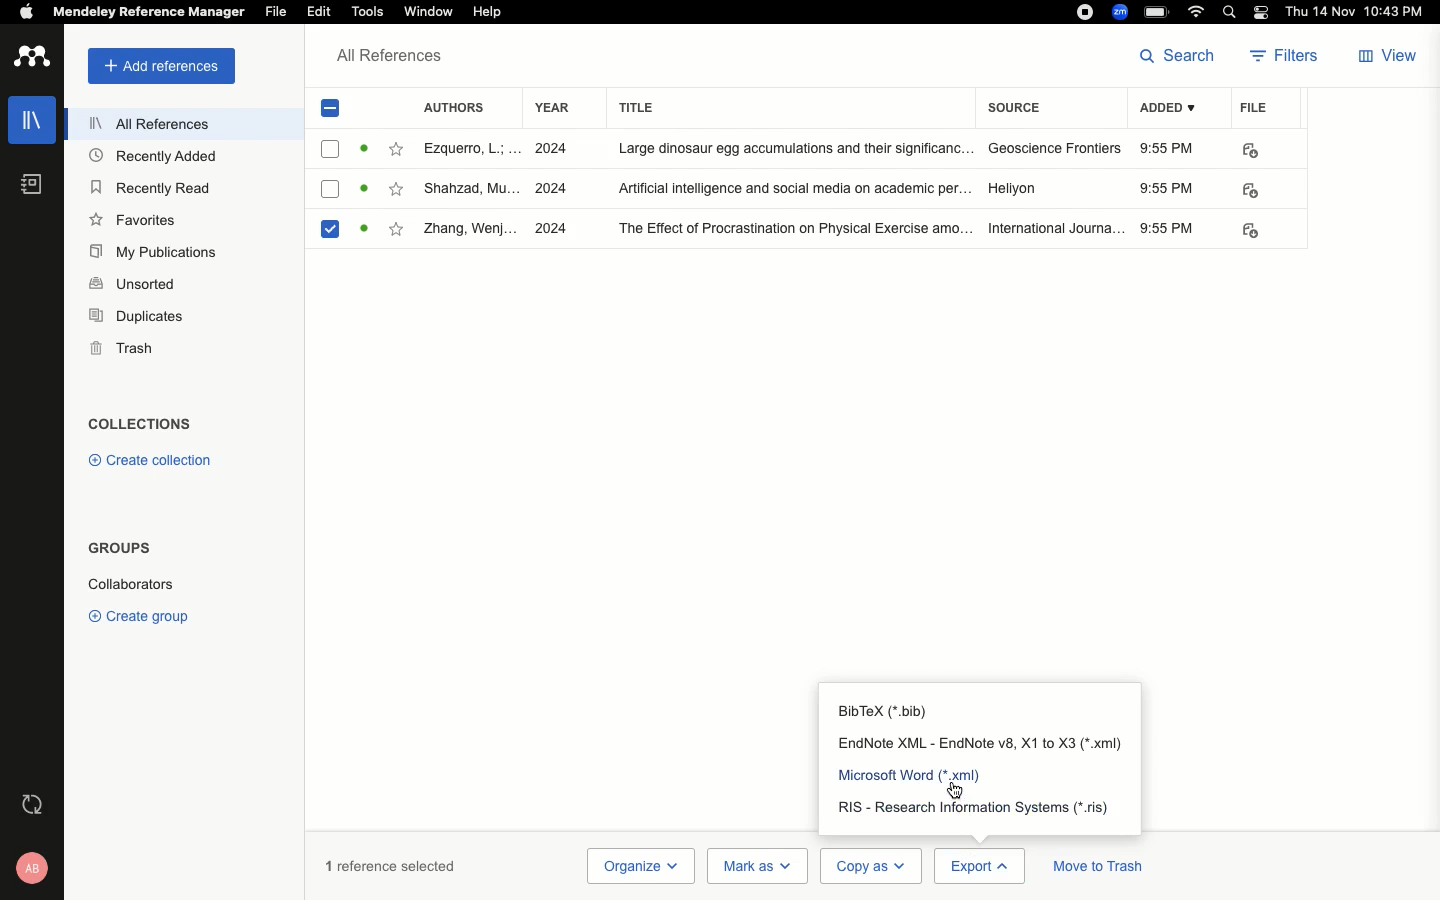 The width and height of the screenshot is (1440, 900). Describe the element at coordinates (797, 148) in the screenshot. I see `large dinasour egg accumolatations and their significance` at that location.